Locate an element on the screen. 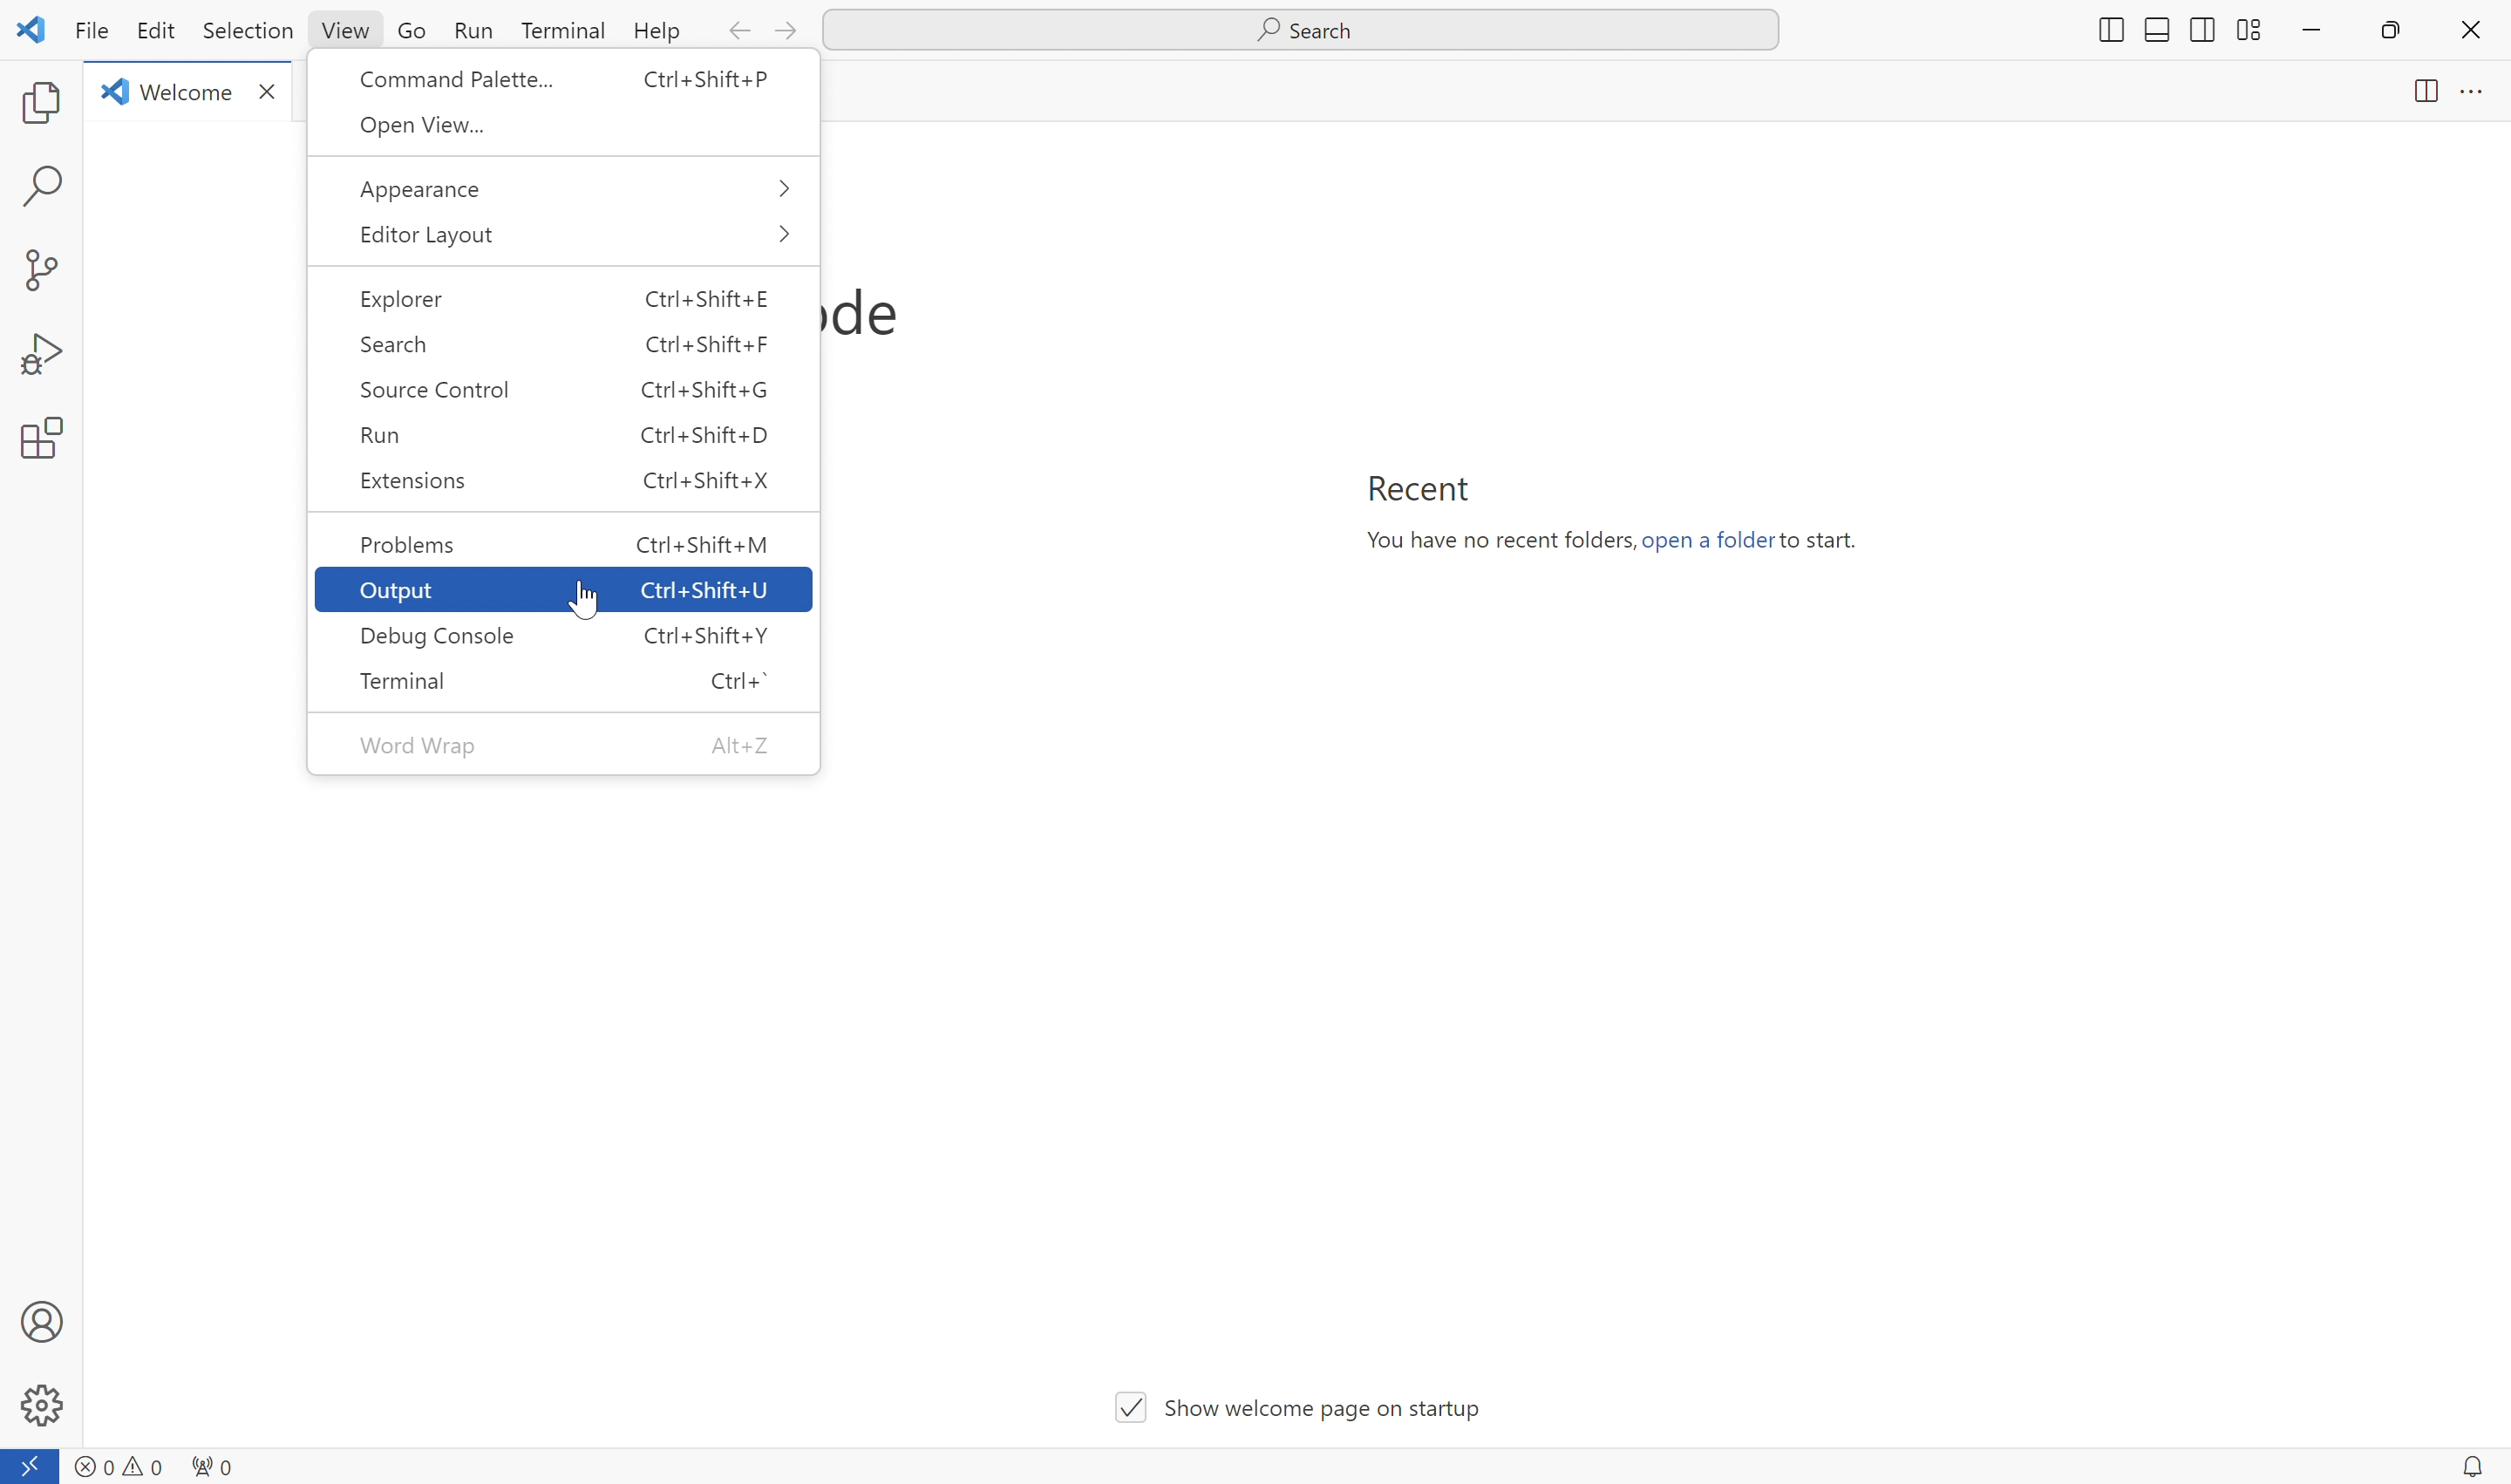 The image size is (2511, 1484). settings is located at coordinates (44, 1406).